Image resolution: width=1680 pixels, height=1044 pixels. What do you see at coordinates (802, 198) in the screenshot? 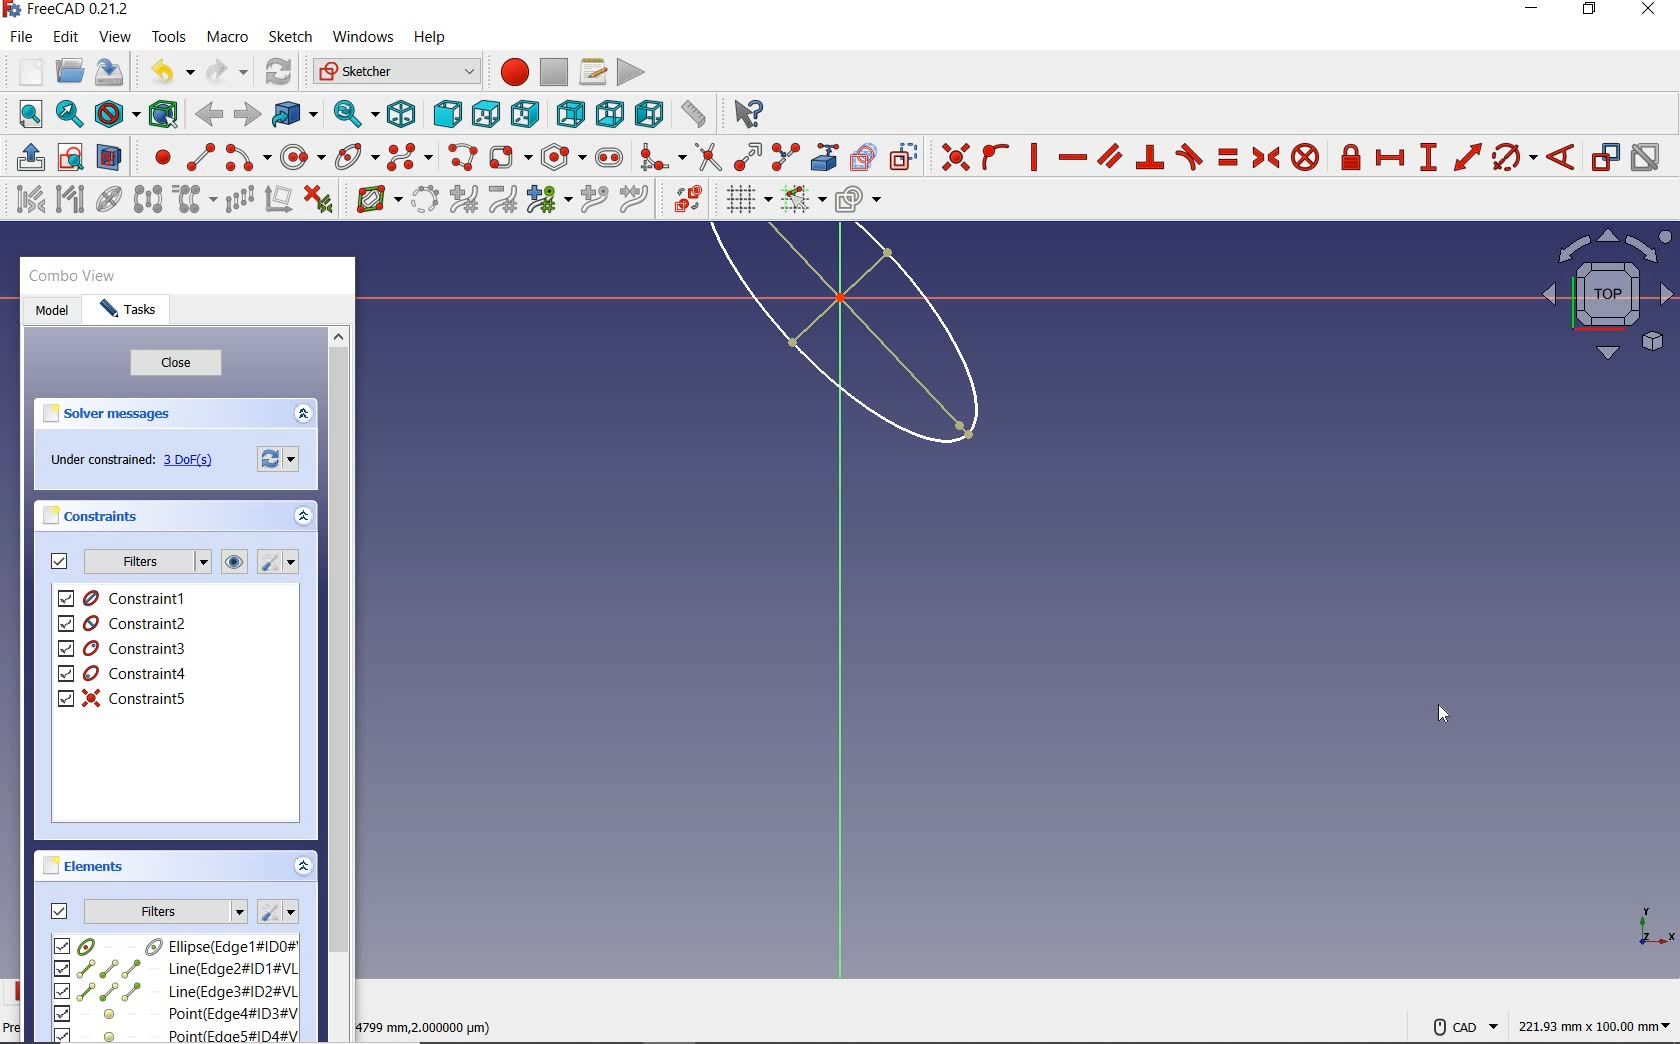
I see `toggle snap` at bounding box center [802, 198].